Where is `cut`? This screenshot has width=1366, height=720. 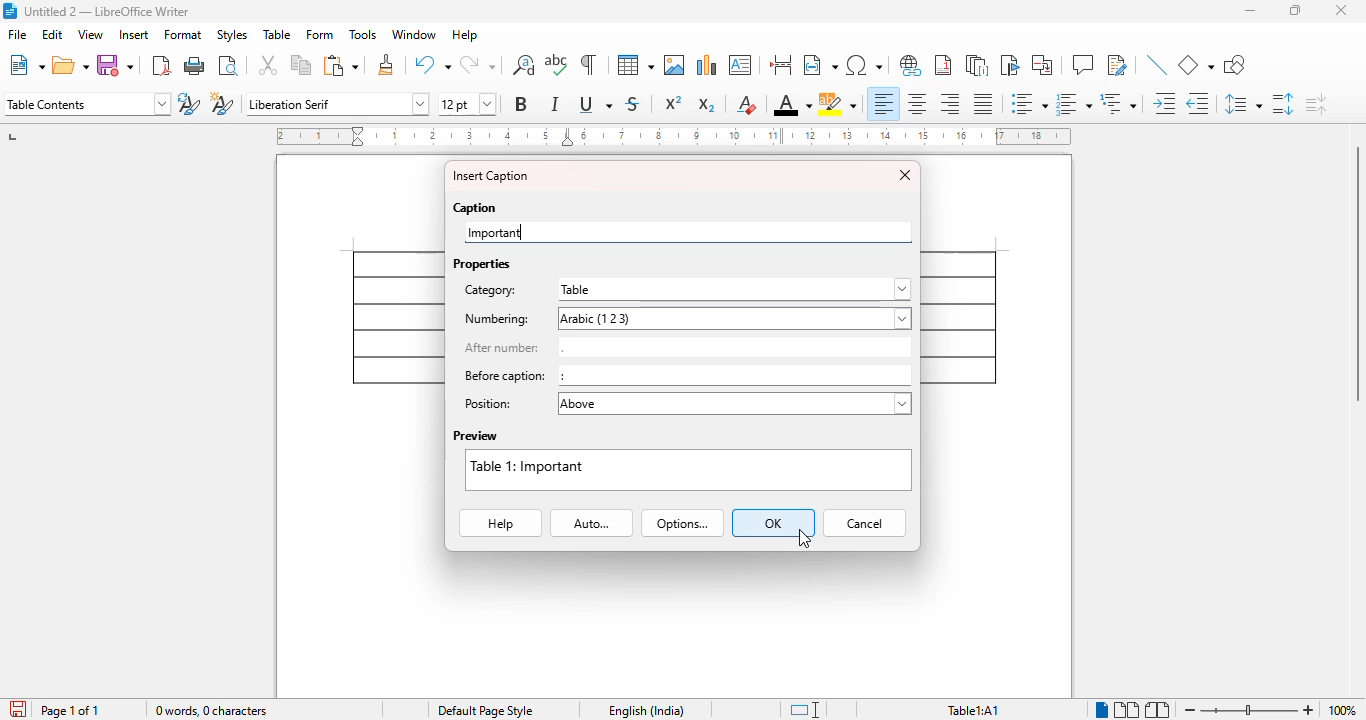
cut is located at coordinates (268, 64).